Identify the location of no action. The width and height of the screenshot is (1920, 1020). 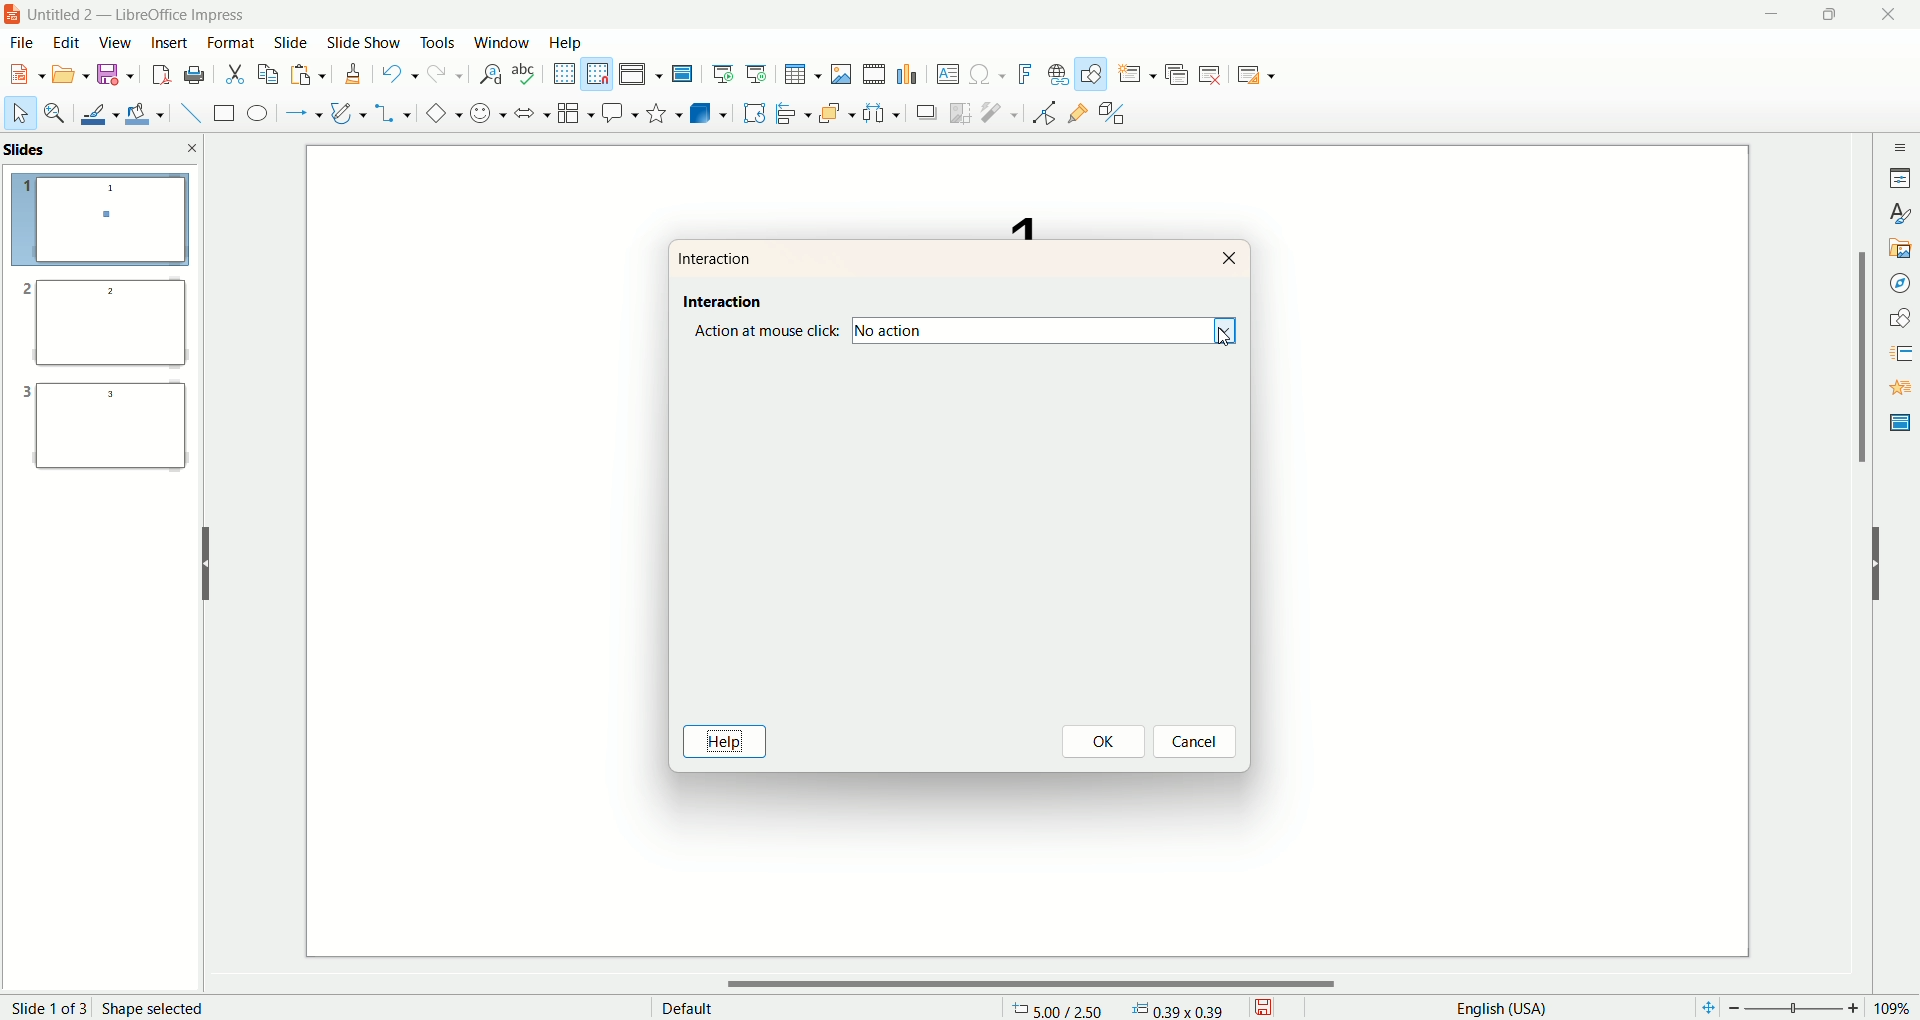
(1025, 329).